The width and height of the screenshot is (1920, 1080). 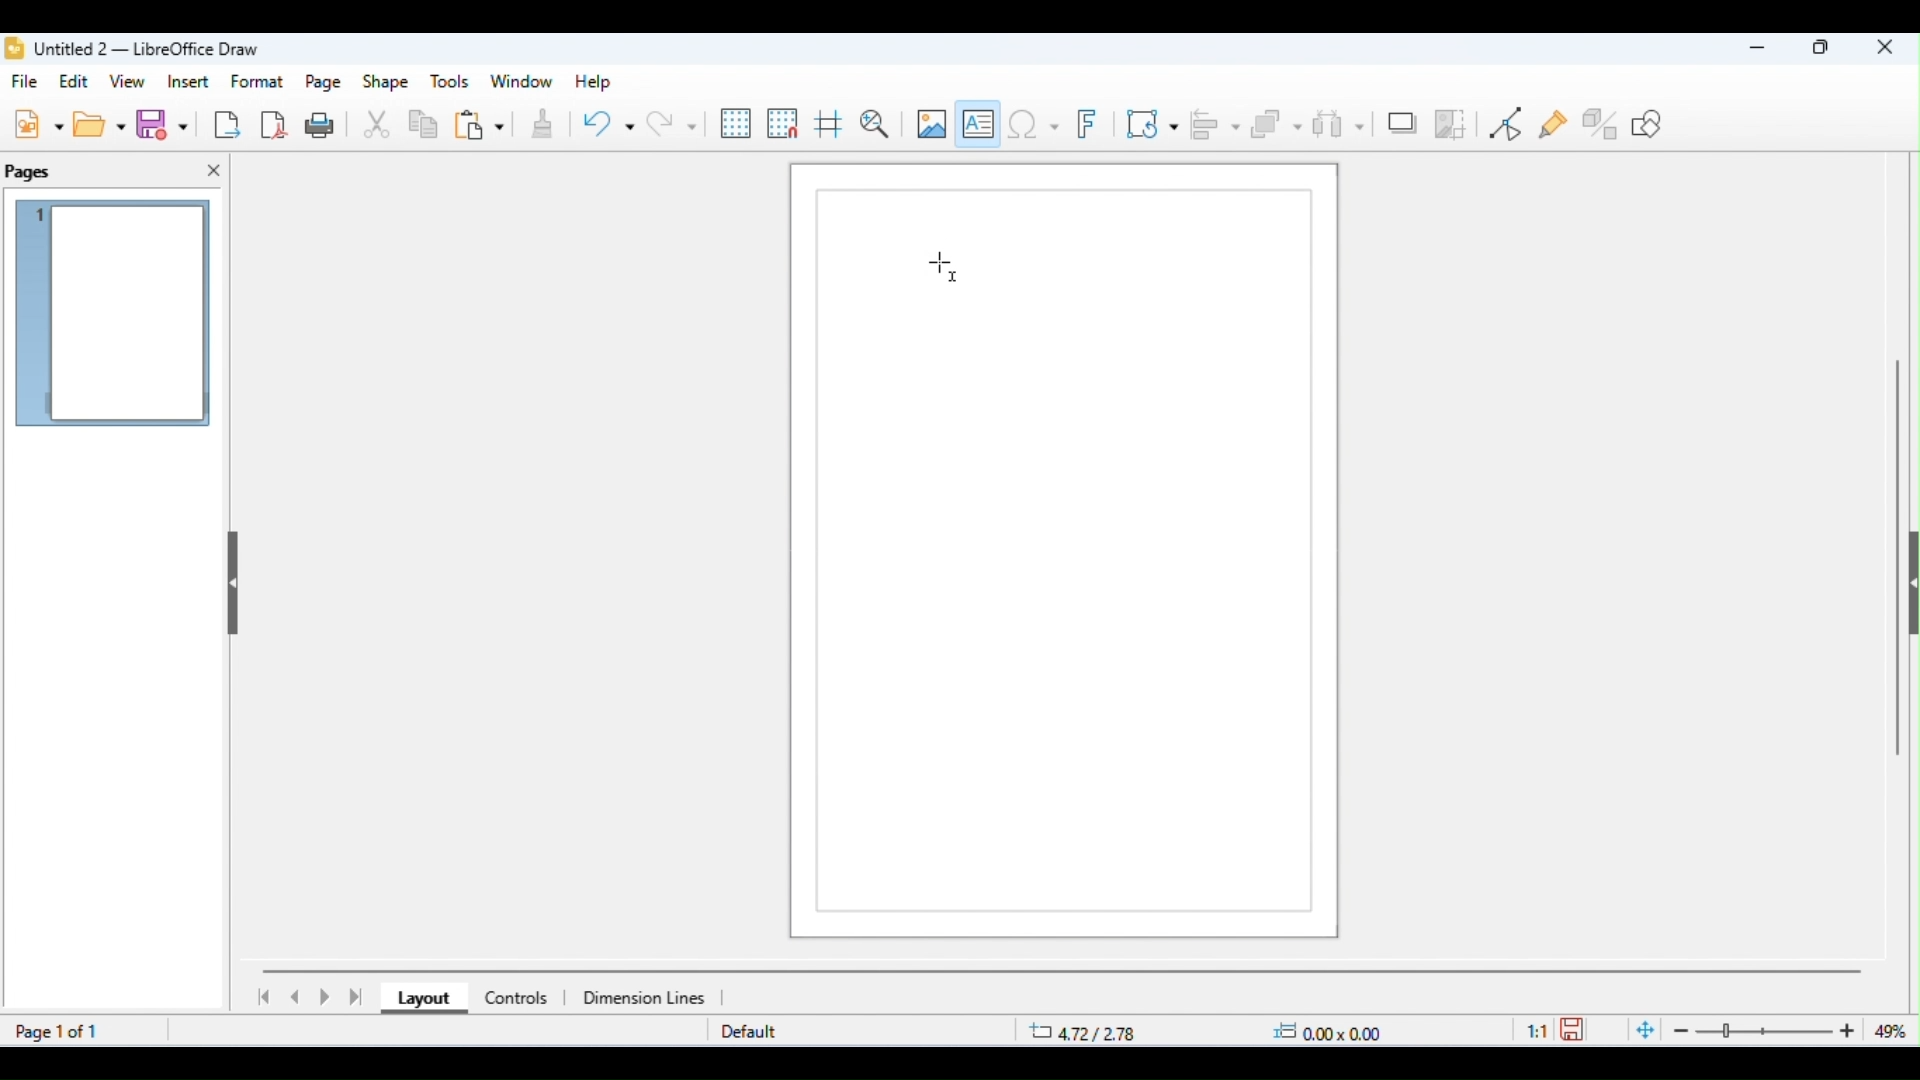 I want to click on help, so click(x=590, y=82).